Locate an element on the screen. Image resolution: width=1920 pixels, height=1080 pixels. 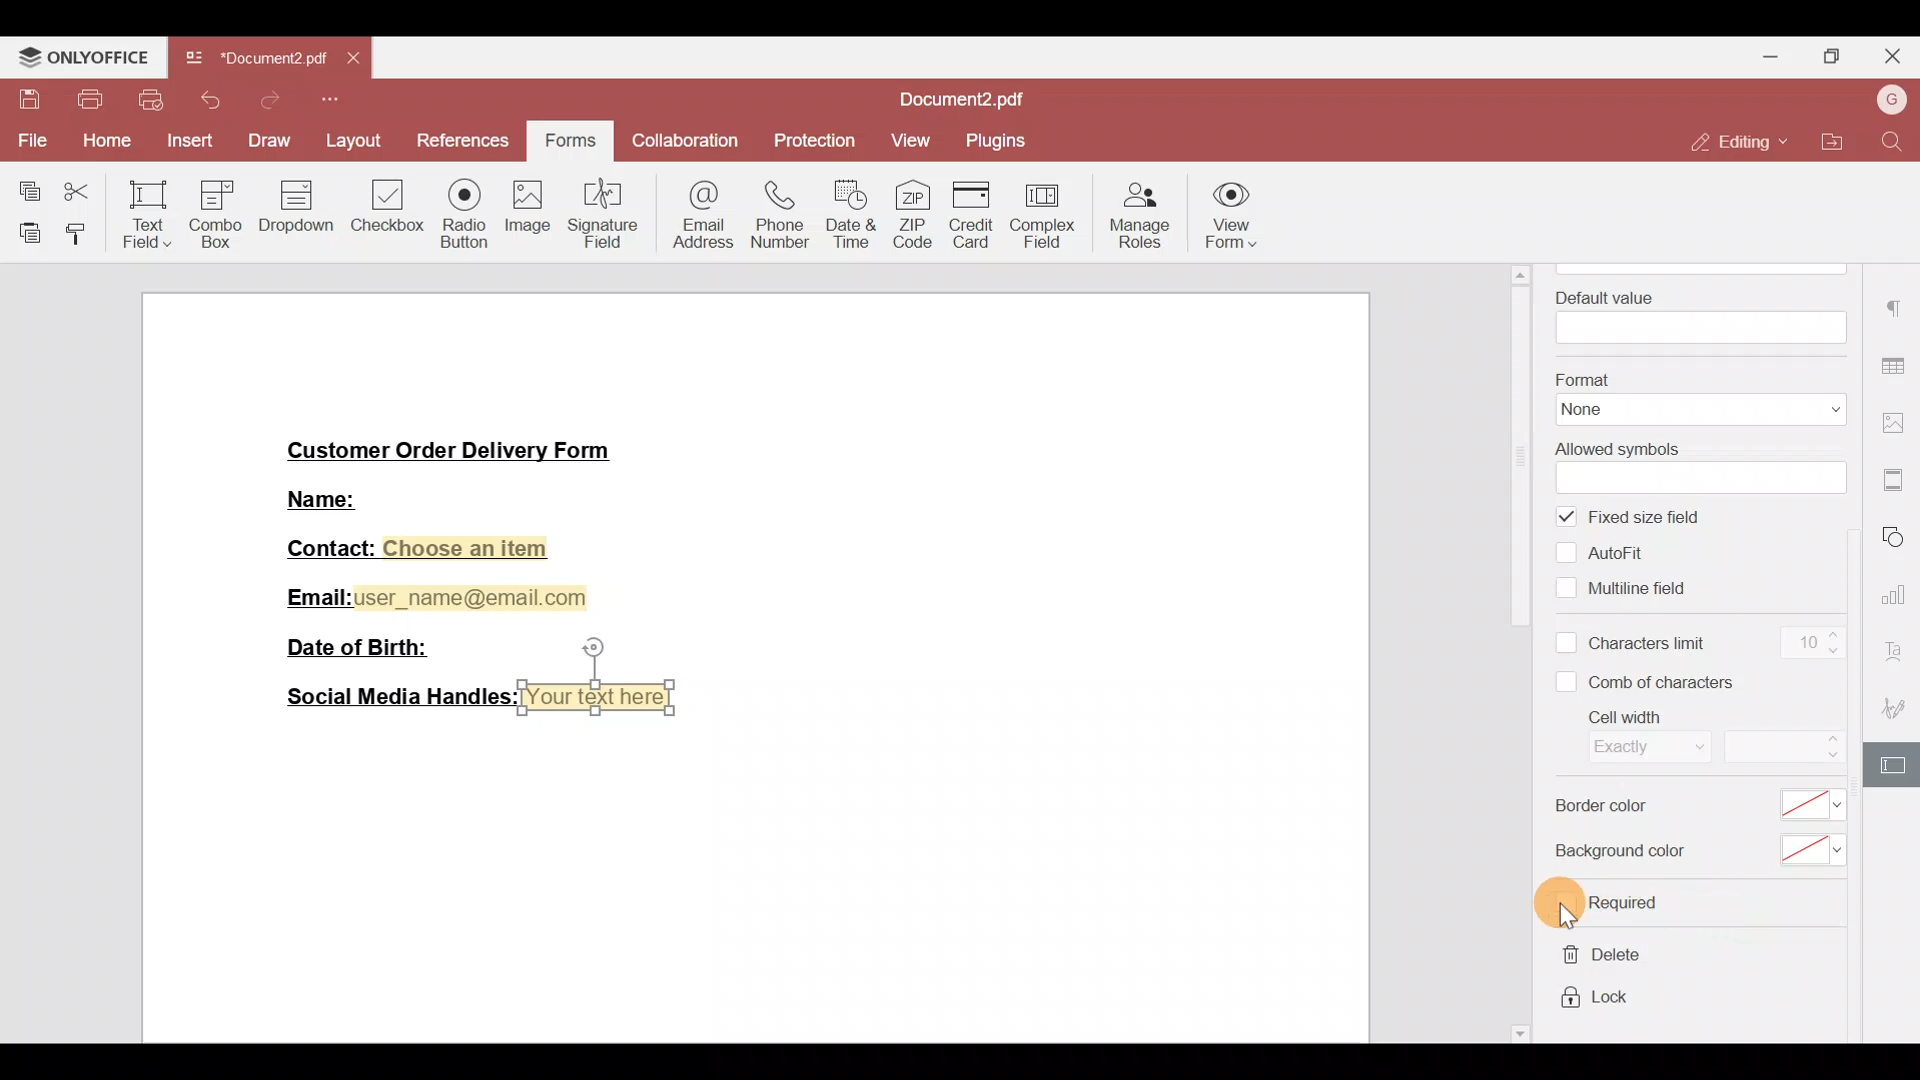
Email:user_name@email.com is located at coordinates (438, 594).